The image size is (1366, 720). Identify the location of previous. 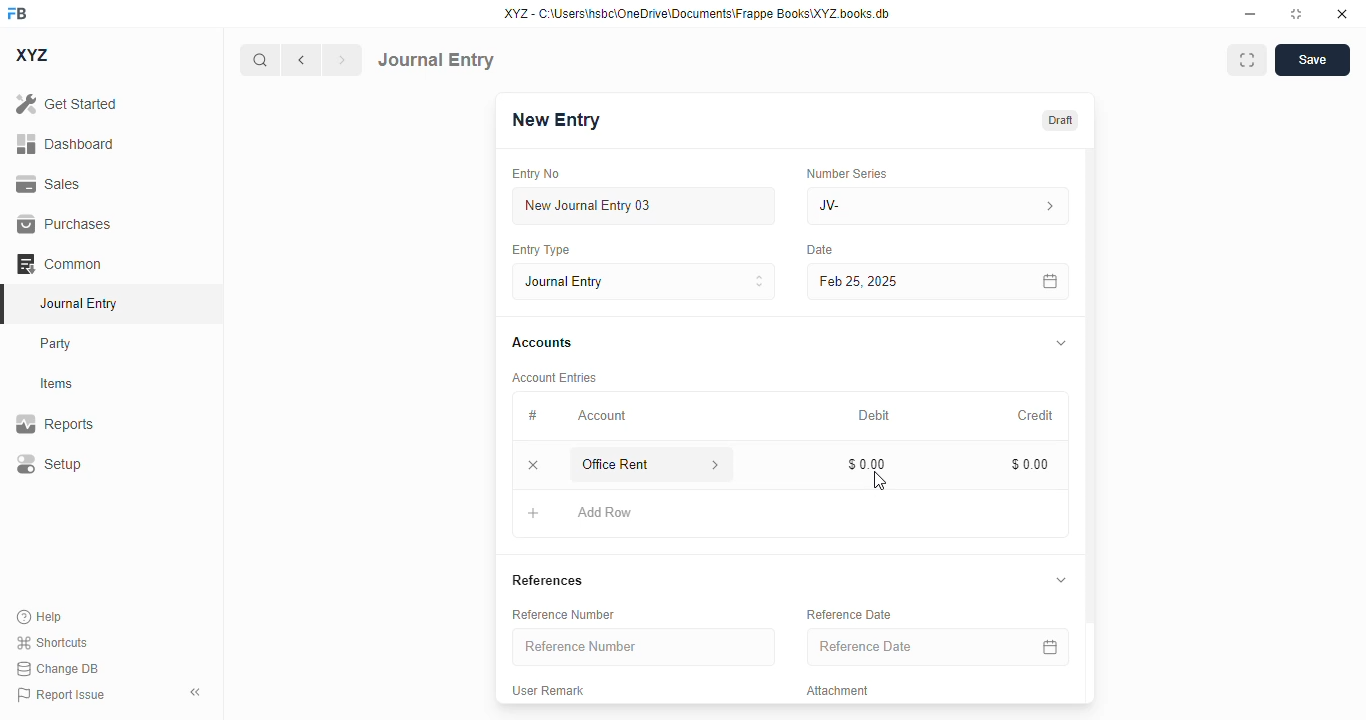
(301, 60).